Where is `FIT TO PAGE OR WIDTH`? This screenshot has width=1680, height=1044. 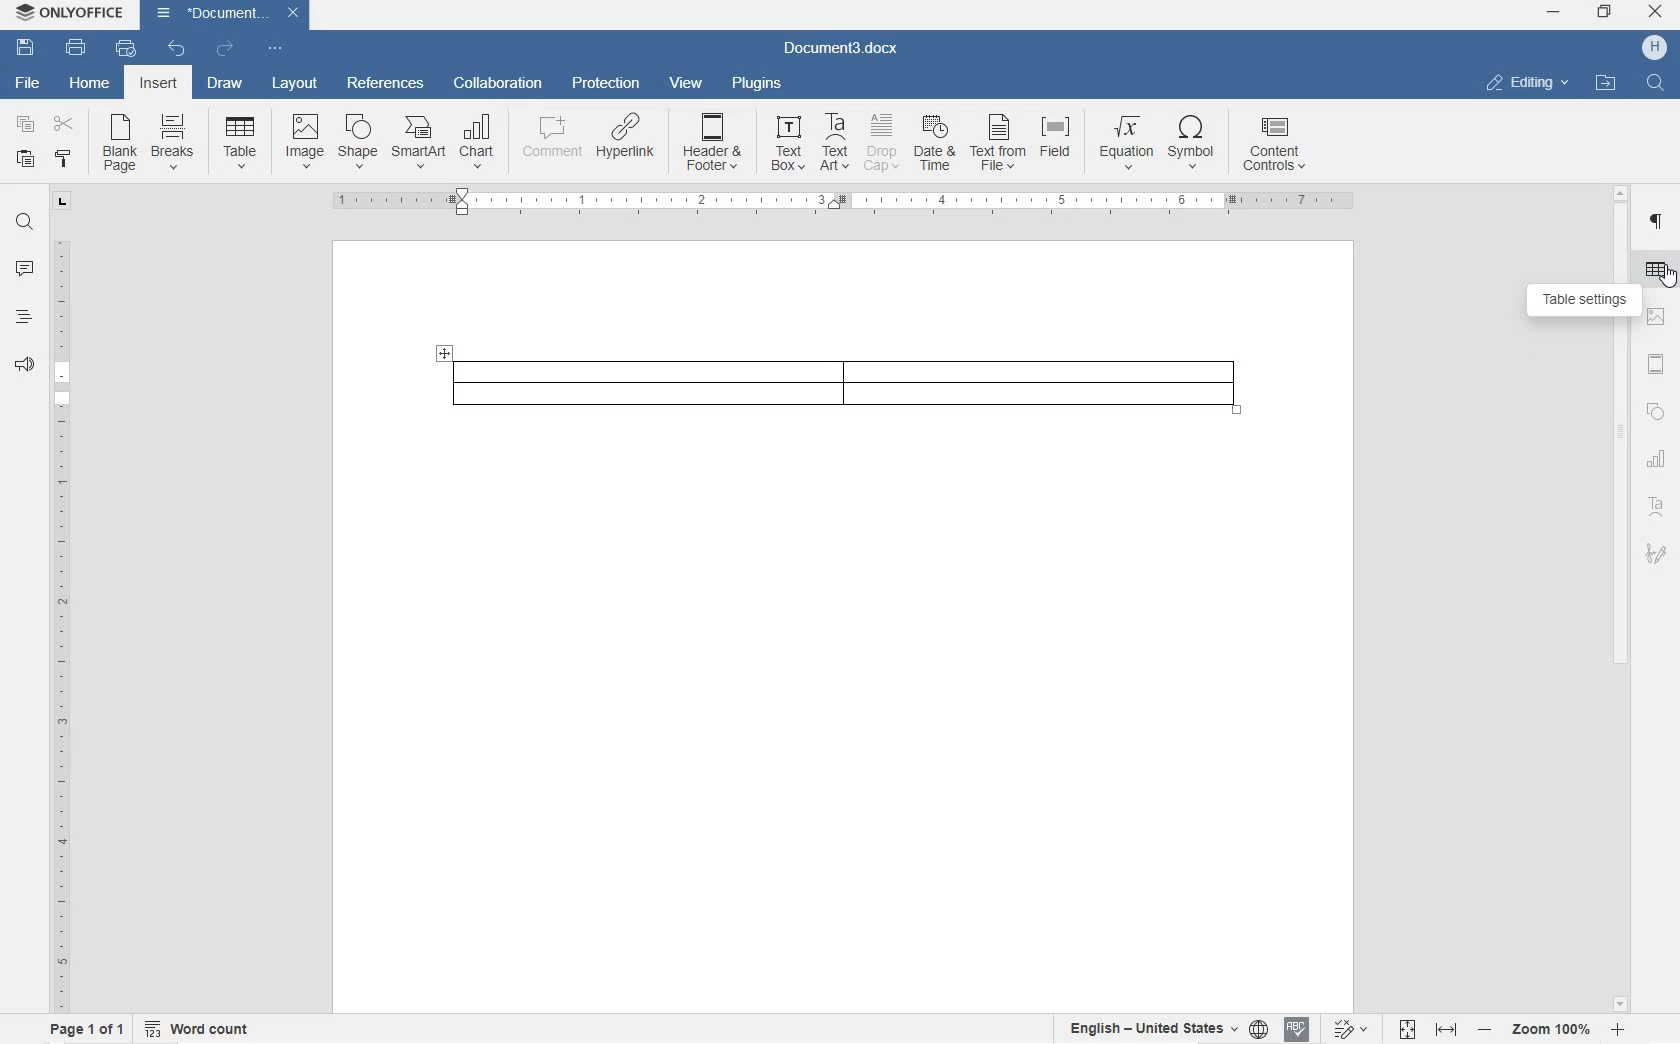
FIT TO PAGE OR WIDTH is located at coordinates (1428, 1031).